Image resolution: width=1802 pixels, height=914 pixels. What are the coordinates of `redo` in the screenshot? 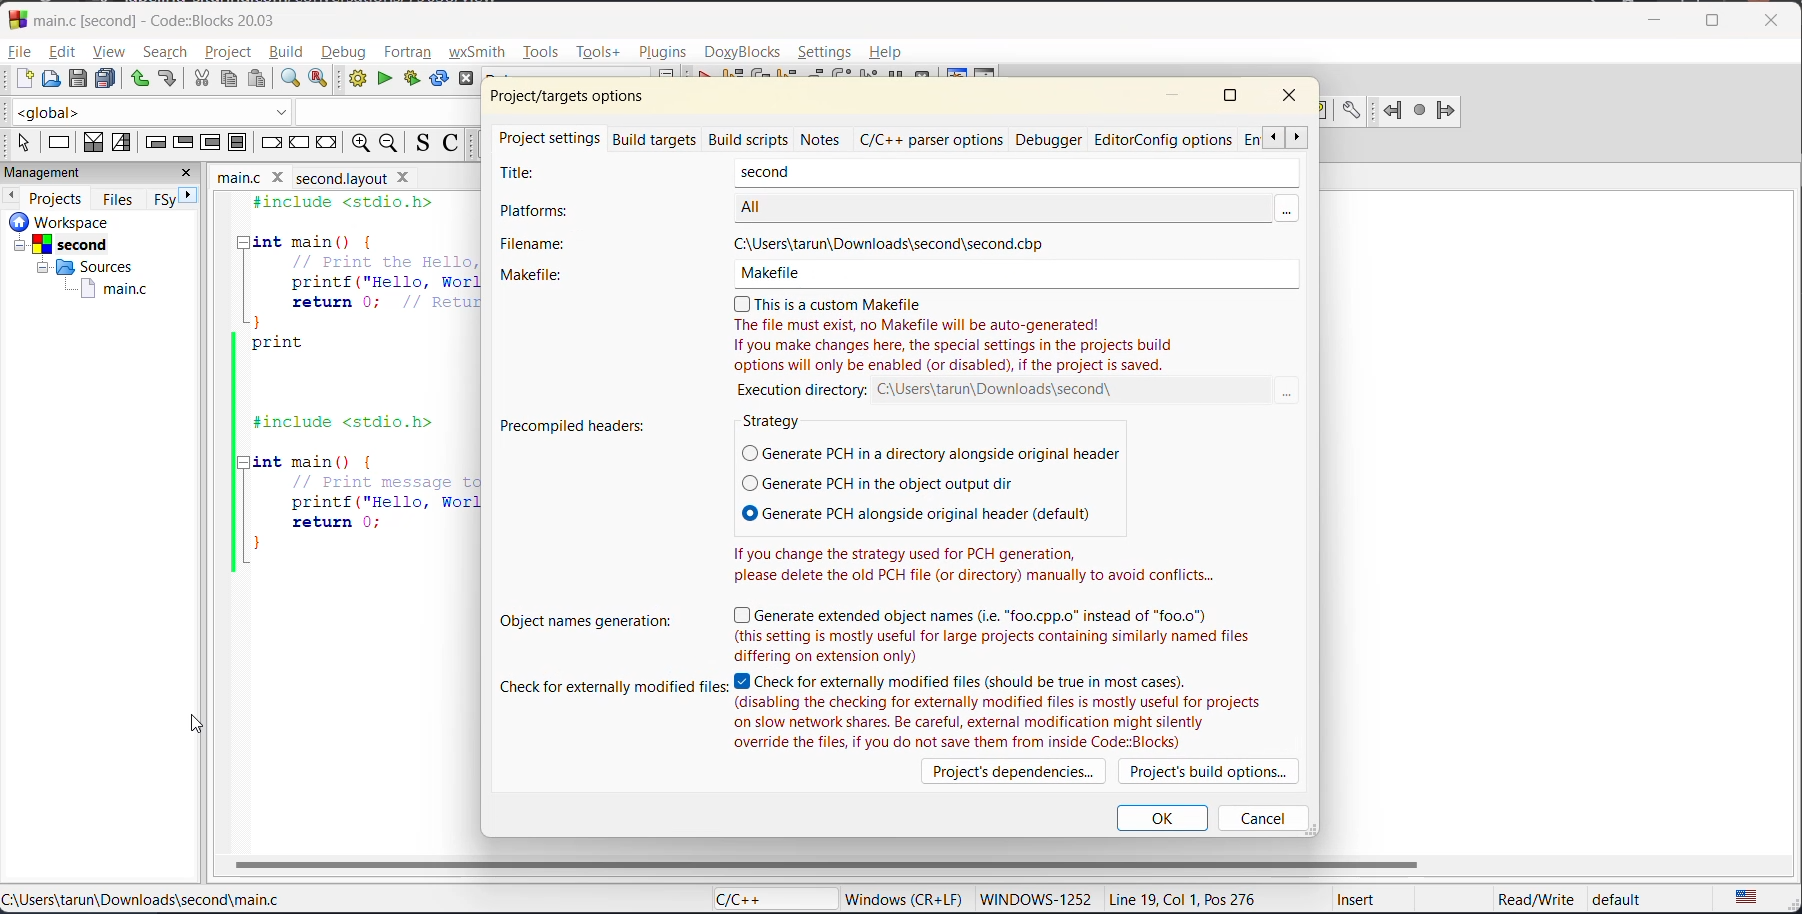 It's located at (169, 76).